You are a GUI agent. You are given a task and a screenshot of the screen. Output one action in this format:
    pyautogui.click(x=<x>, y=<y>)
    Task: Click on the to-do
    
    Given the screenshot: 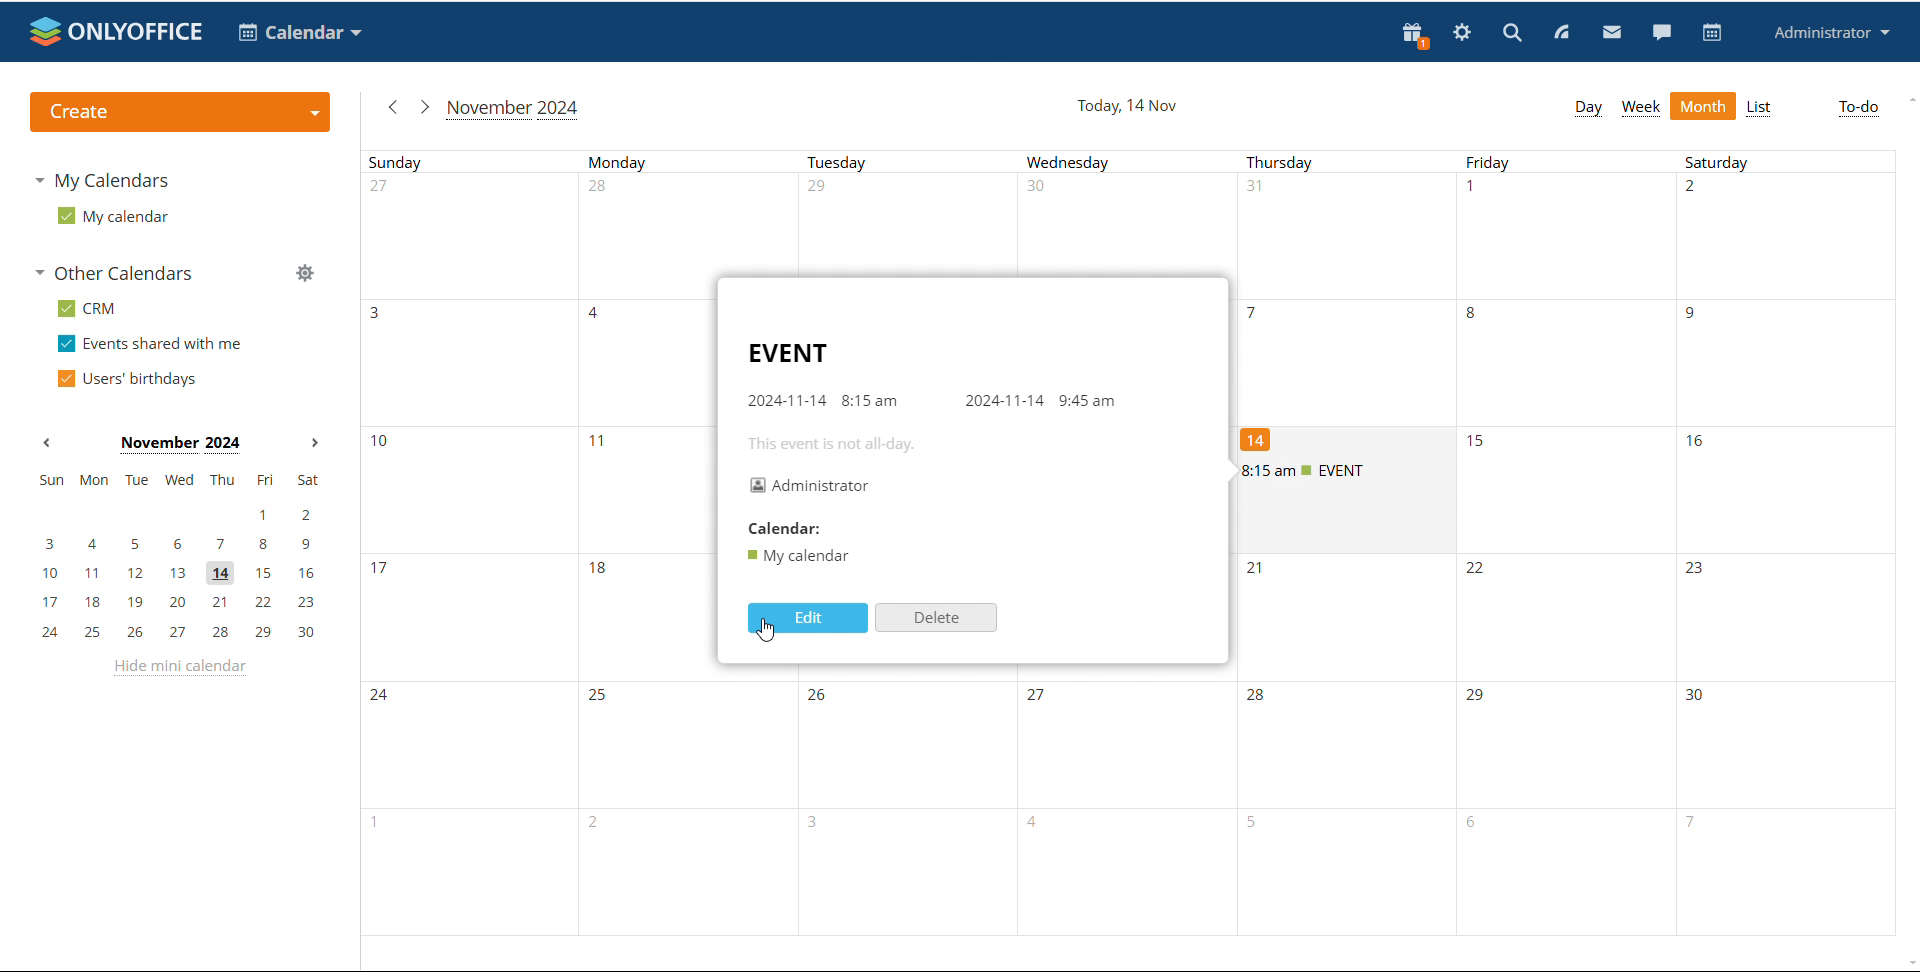 What is the action you would take?
    pyautogui.click(x=1859, y=108)
    